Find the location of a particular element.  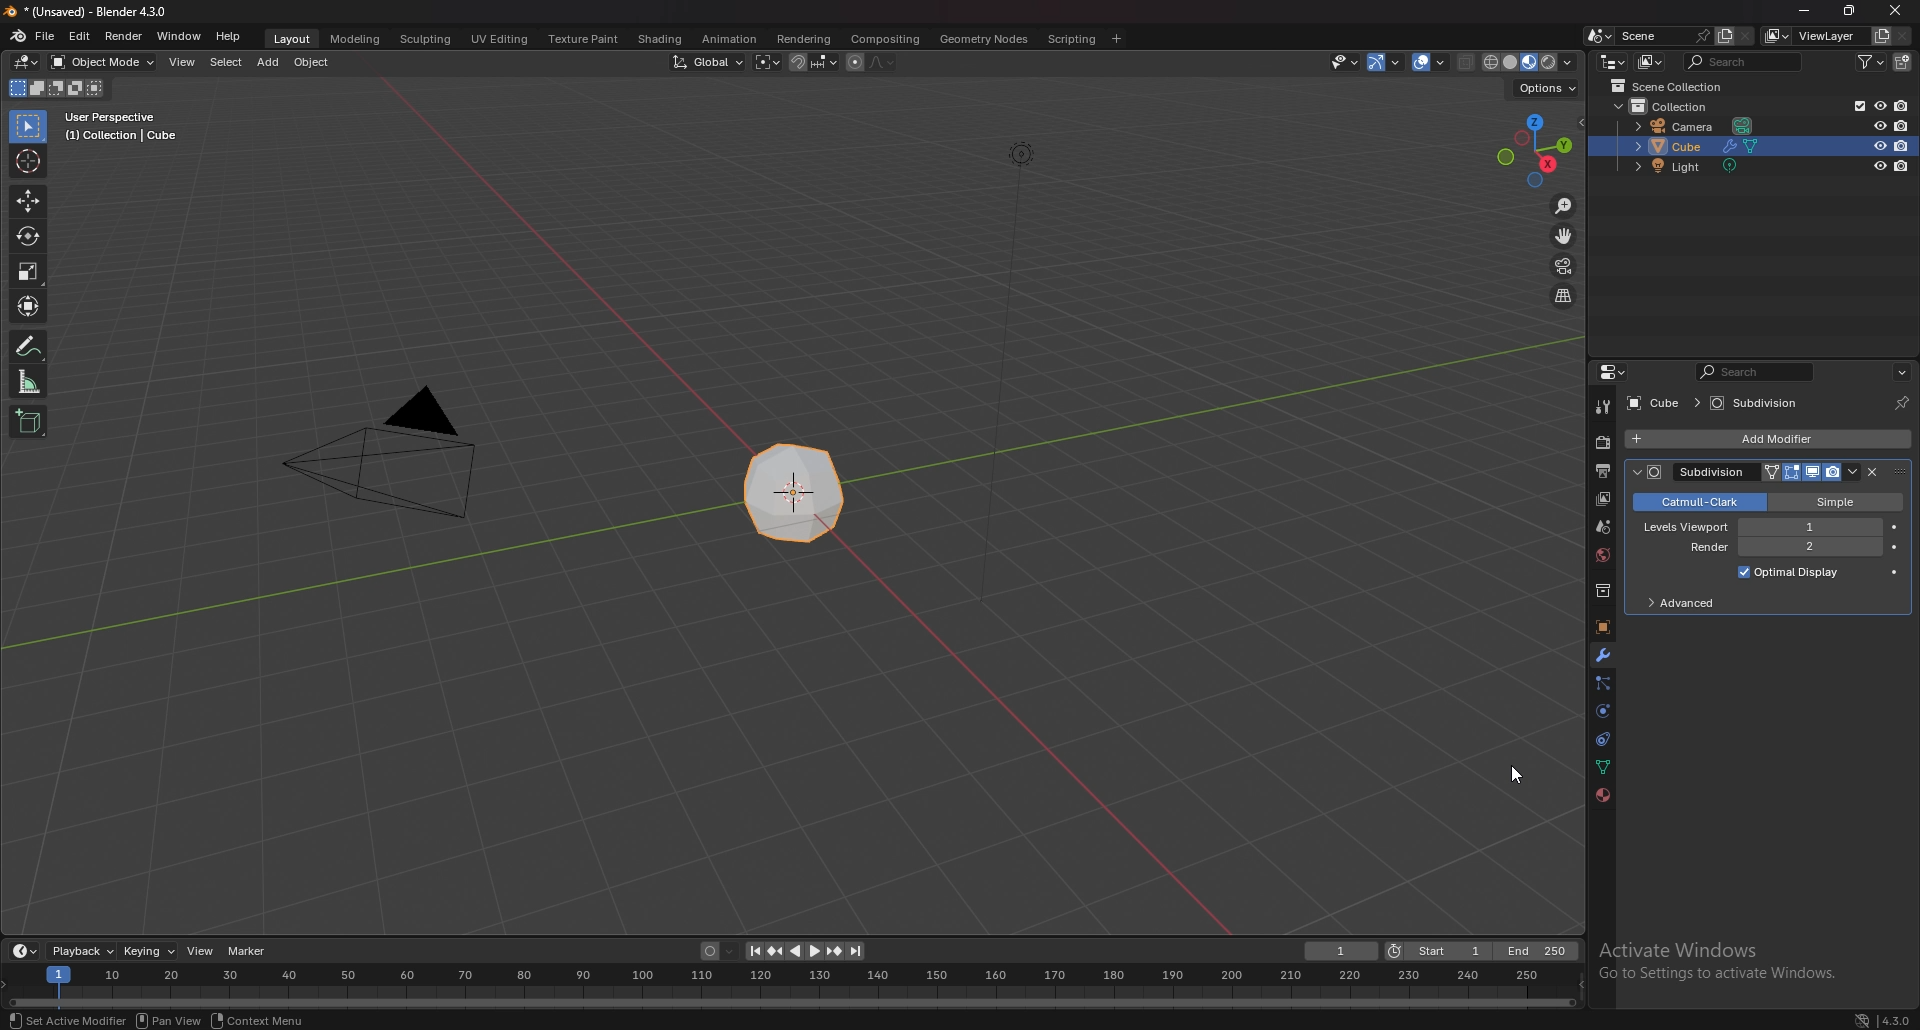

close is located at coordinates (1897, 10).